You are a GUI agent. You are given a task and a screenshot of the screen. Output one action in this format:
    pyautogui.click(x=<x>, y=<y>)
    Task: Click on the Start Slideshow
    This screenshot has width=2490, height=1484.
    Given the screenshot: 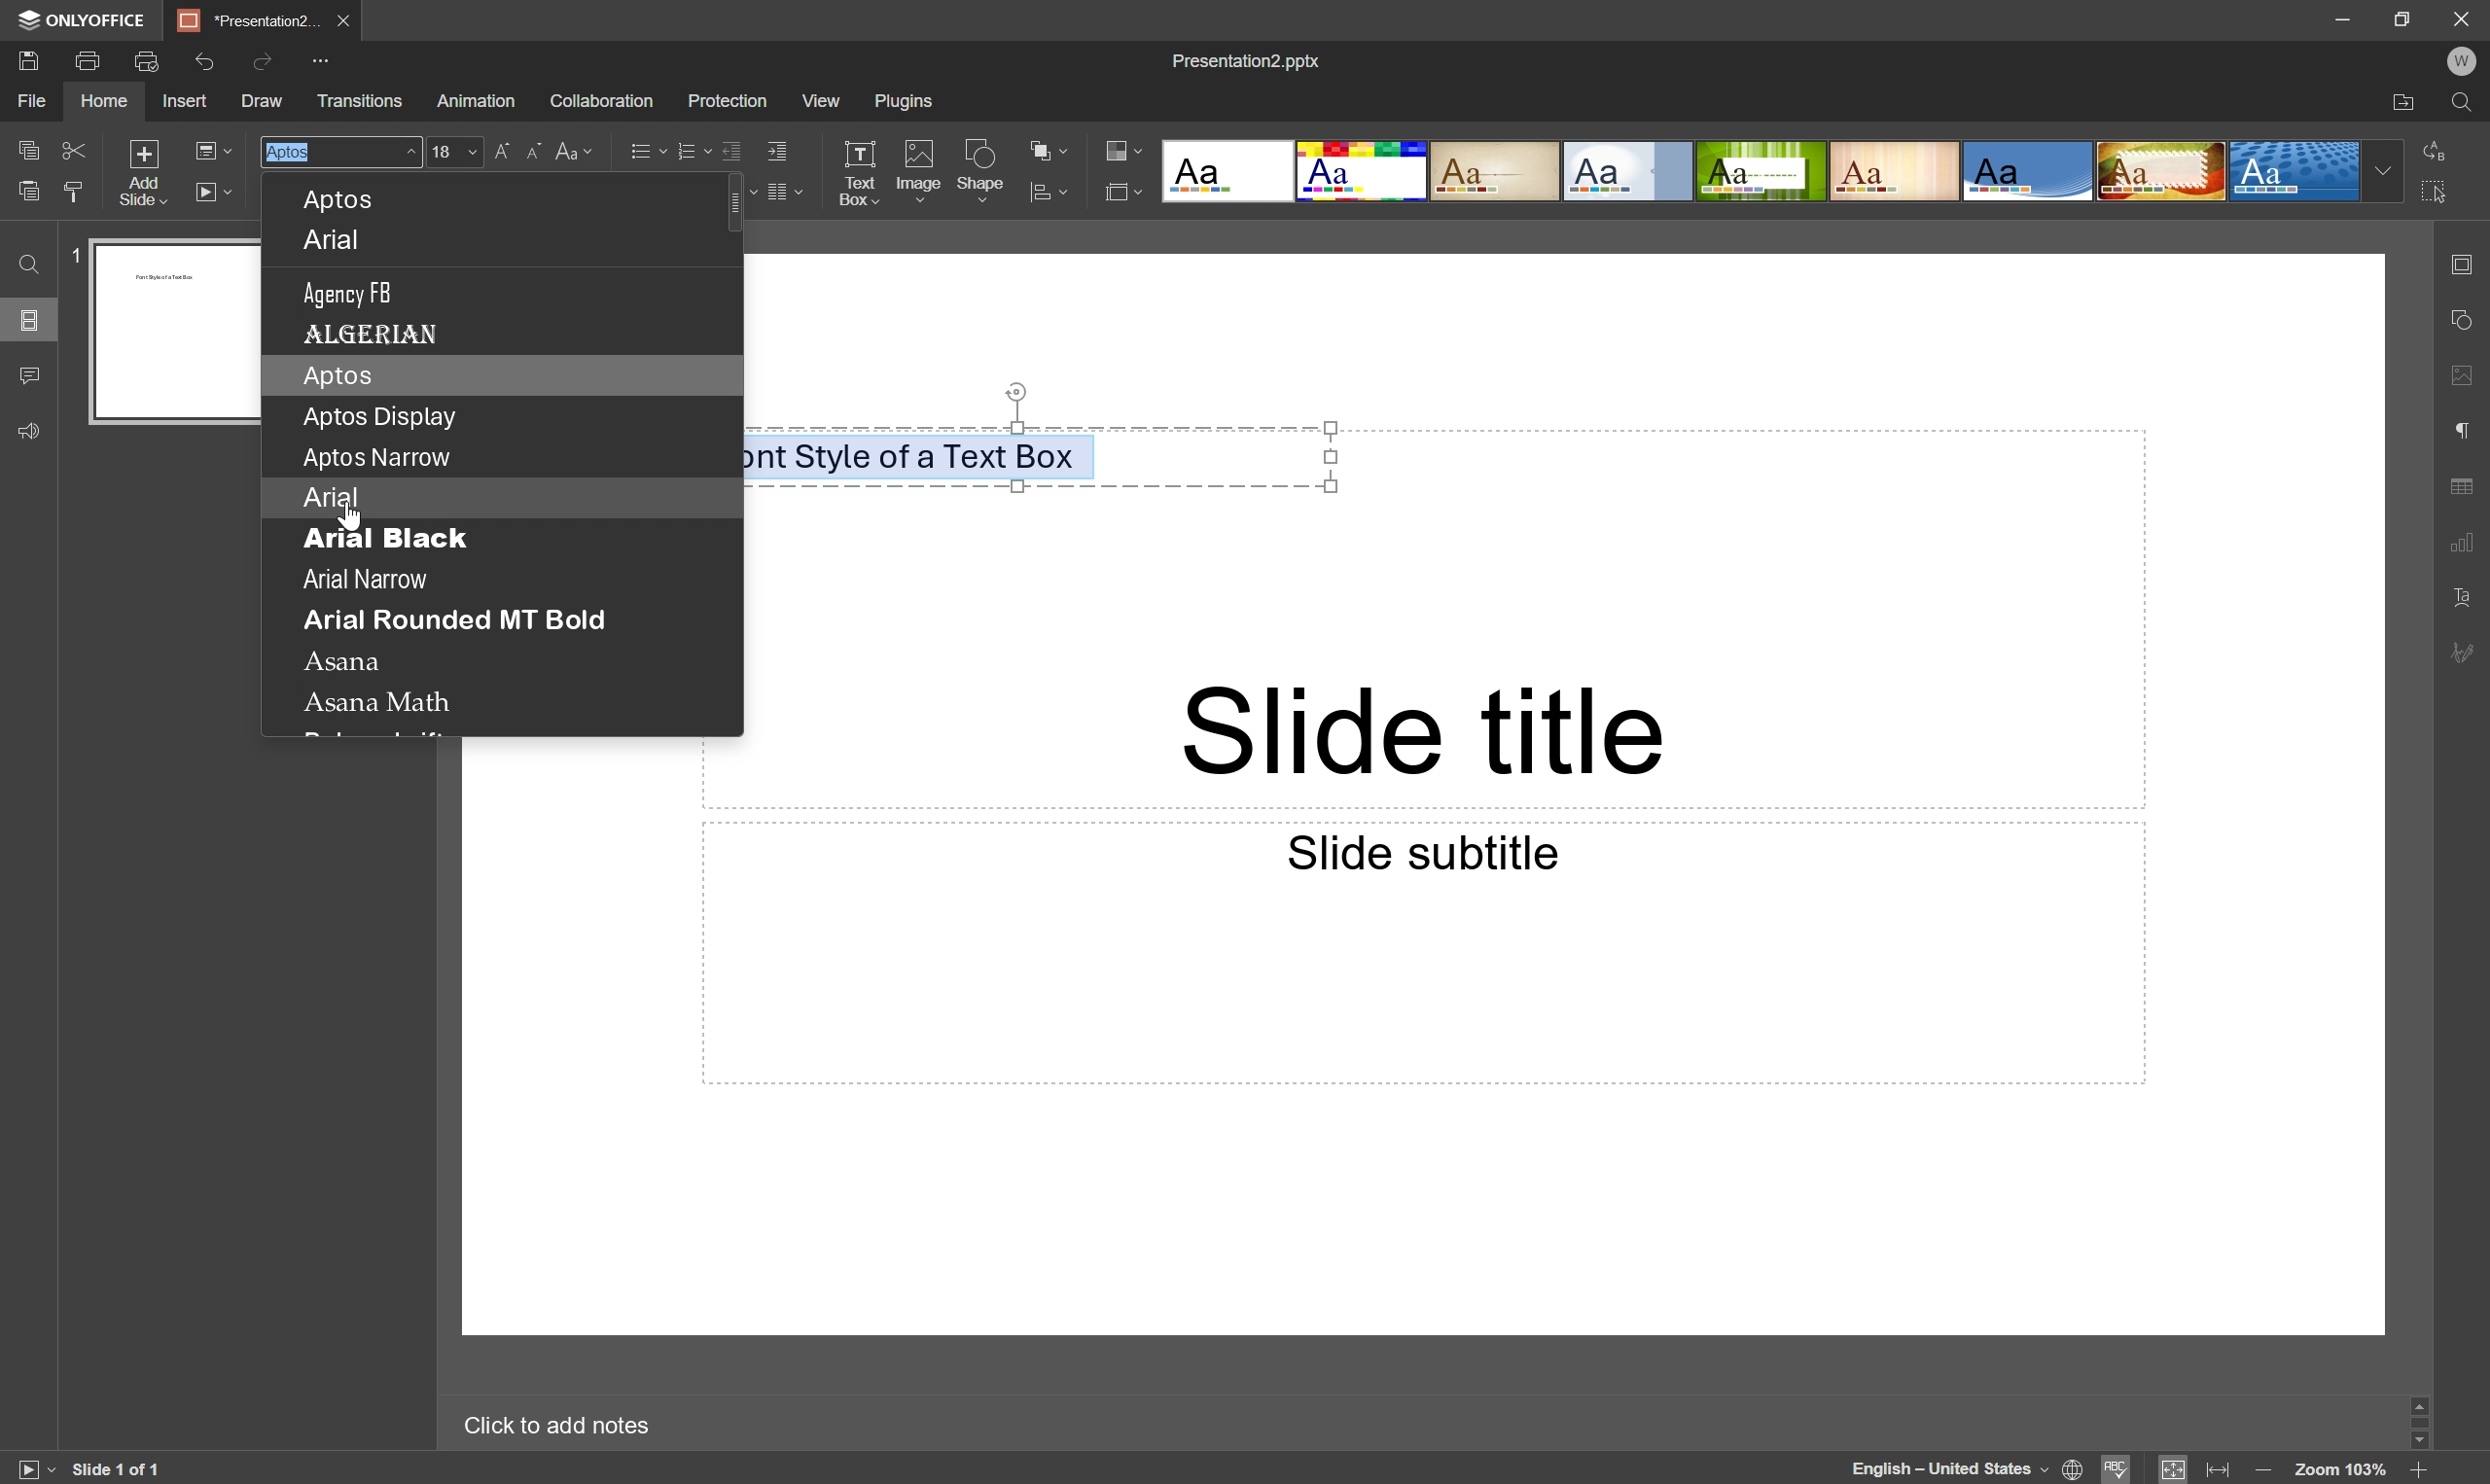 What is the action you would take?
    pyautogui.click(x=34, y=1469)
    